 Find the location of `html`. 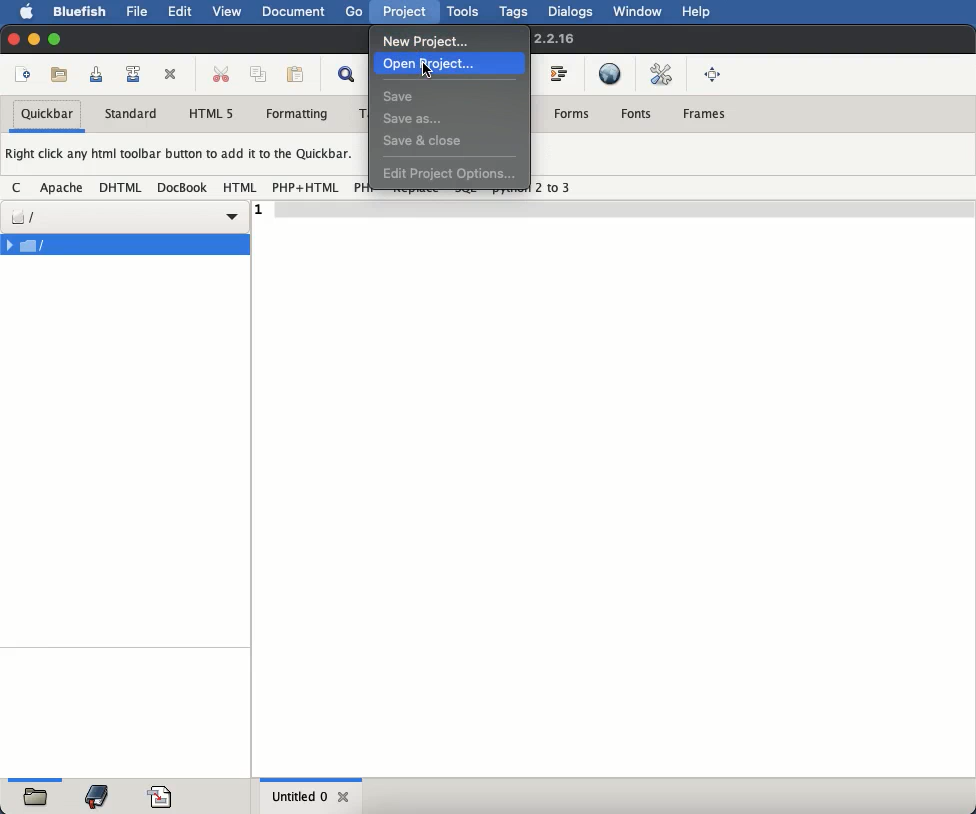

html is located at coordinates (240, 189).